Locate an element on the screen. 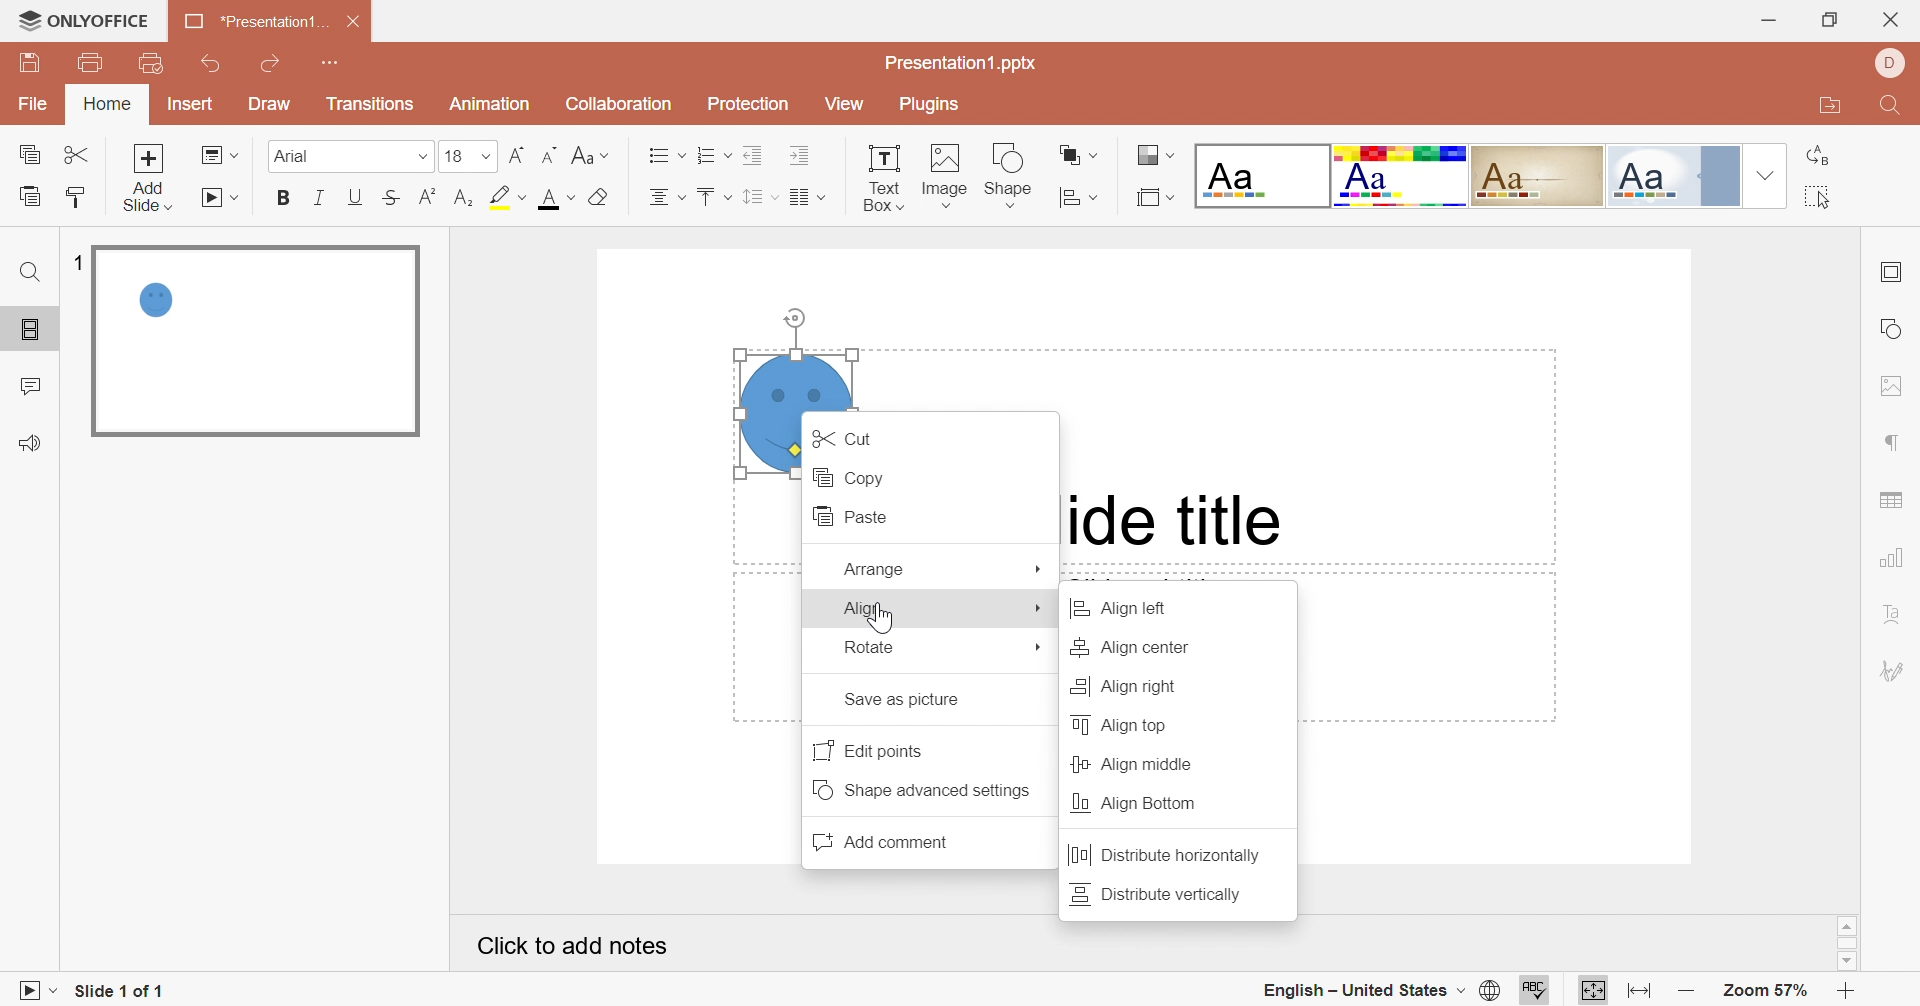  Align Middle is located at coordinates (1133, 765).